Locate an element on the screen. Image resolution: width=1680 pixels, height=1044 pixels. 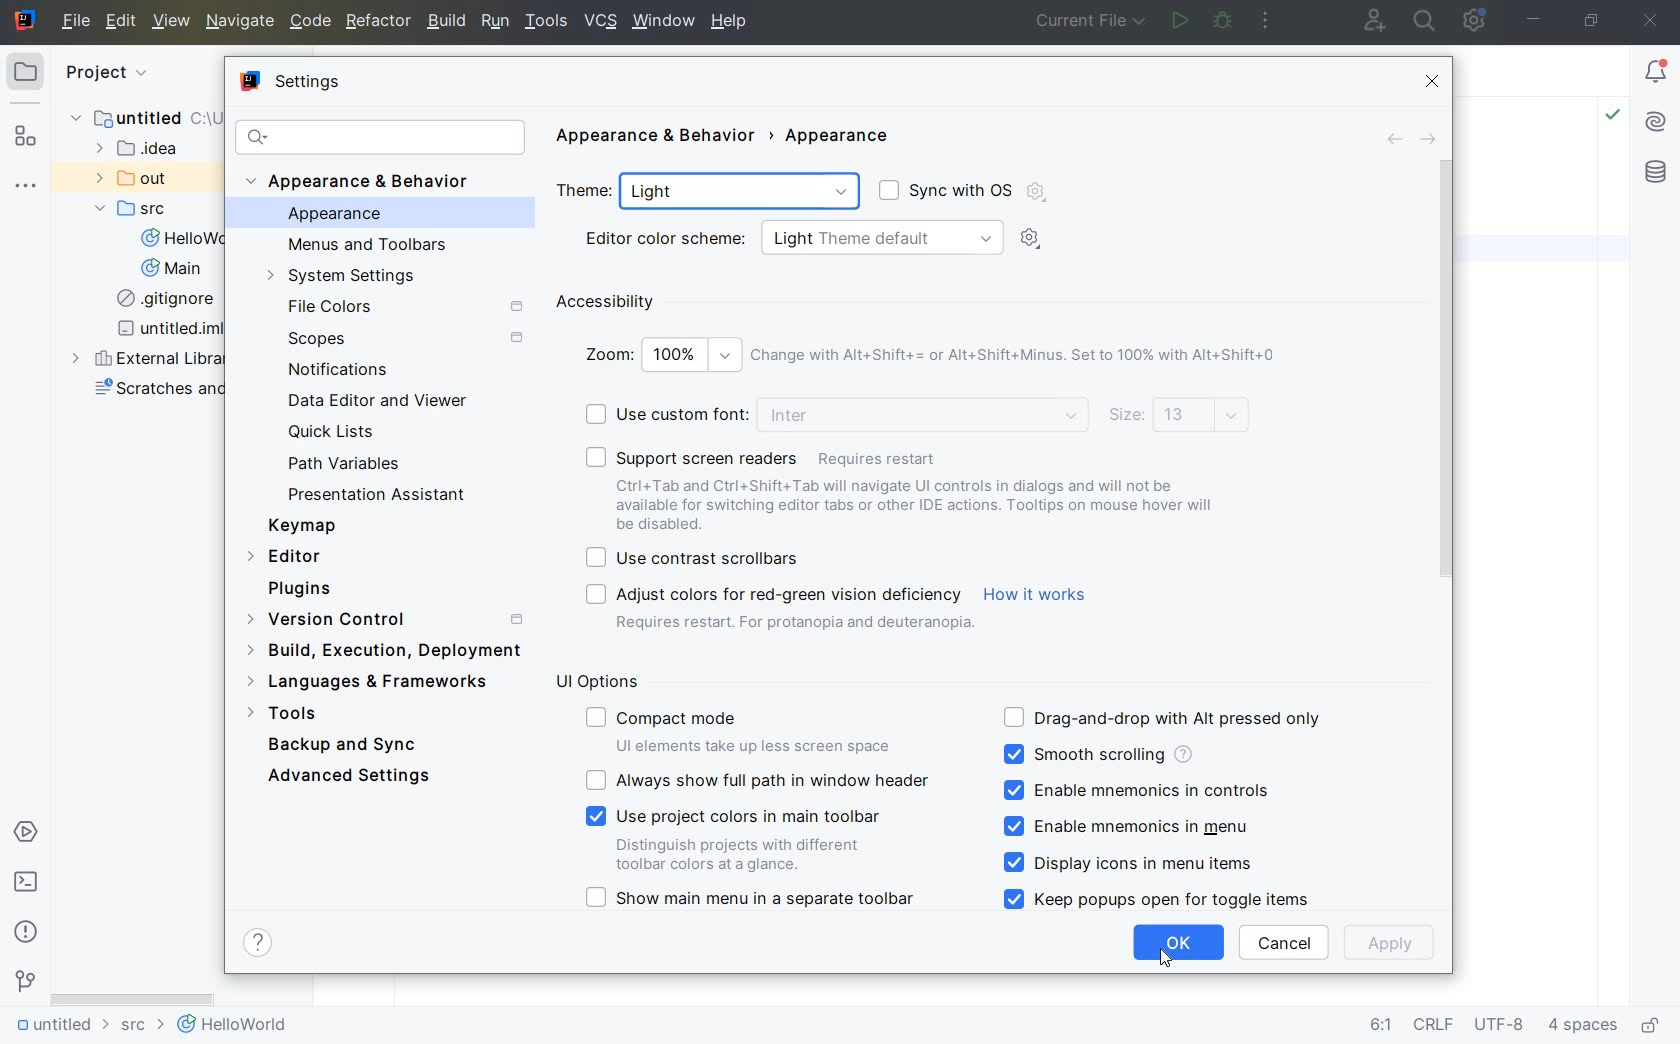
Application logo is located at coordinates (28, 22).